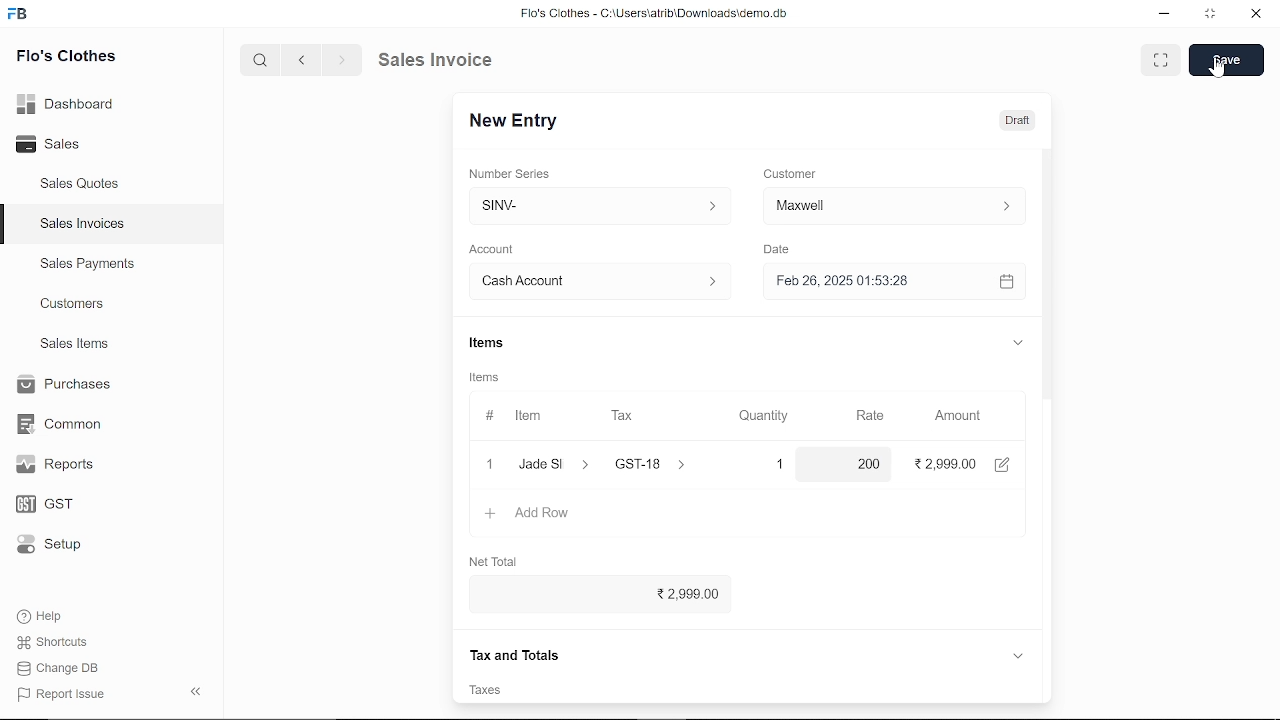 The height and width of the screenshot is (720, 1280). I want to click on GST, so click(62, 505).